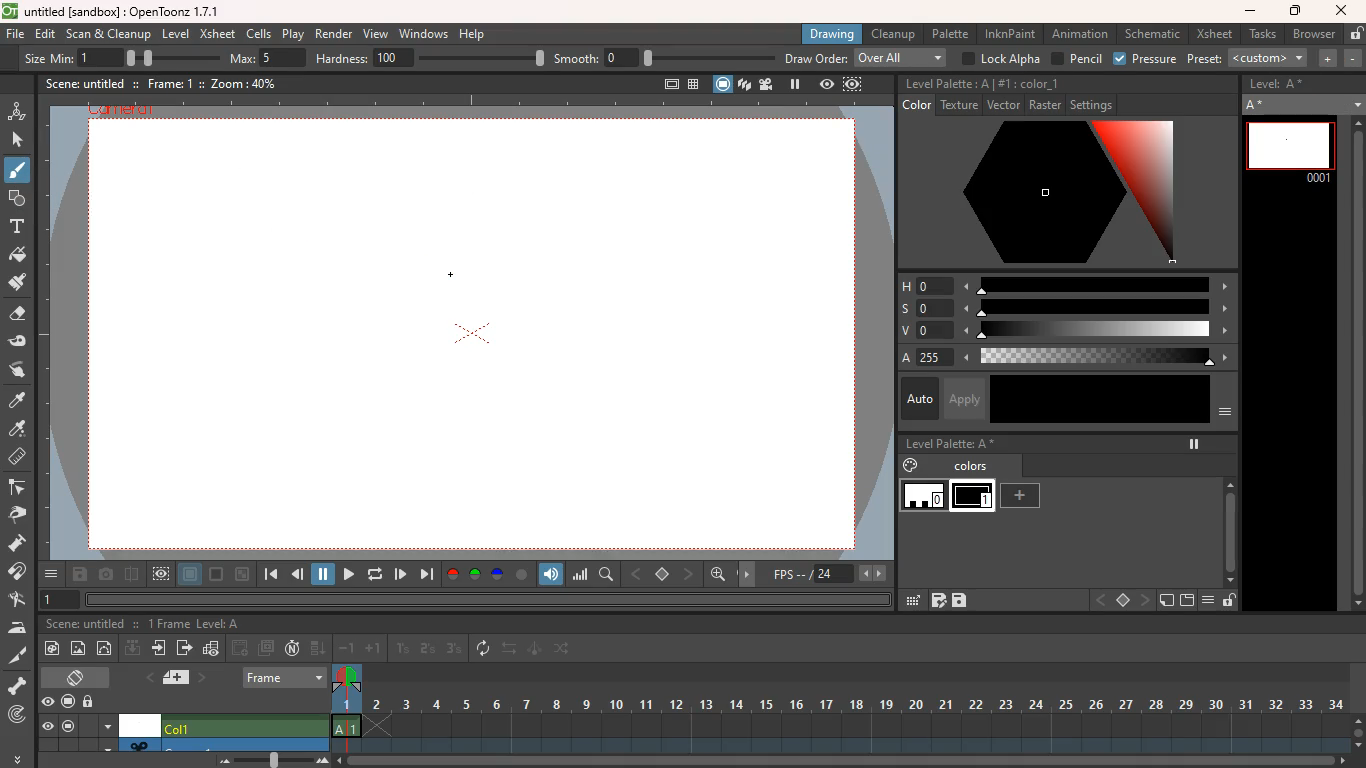 This screenshot has width=1366, height=768. I want to click on edit, so click(911, 600).